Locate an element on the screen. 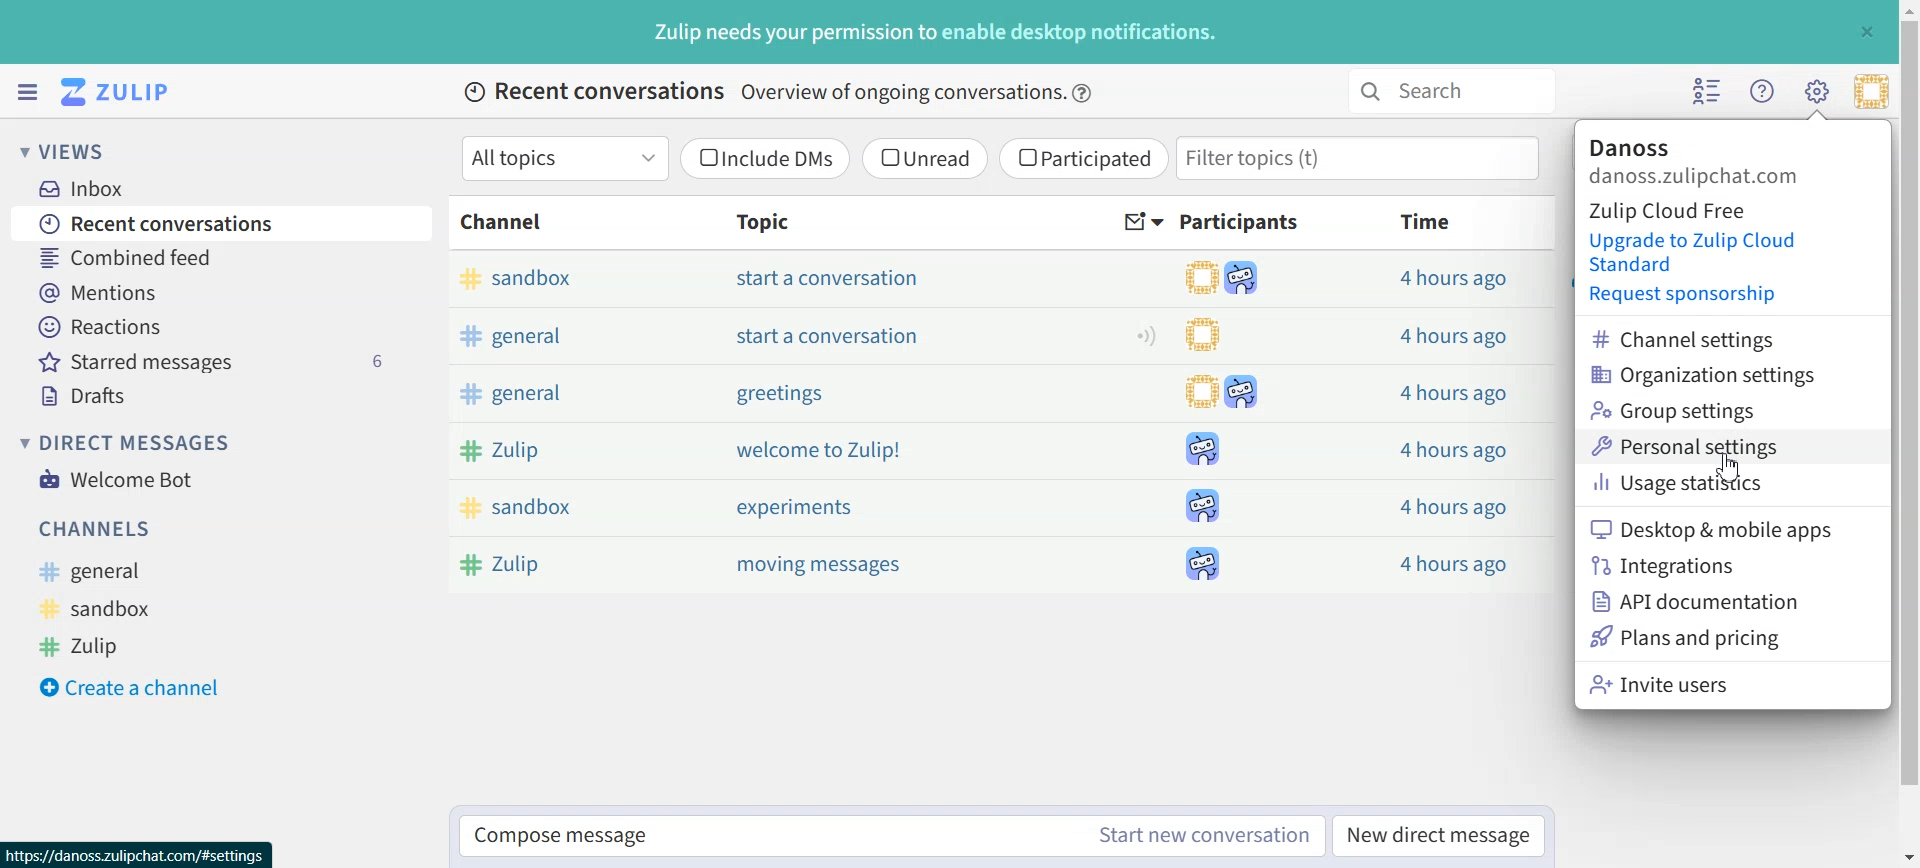 The image size is (1920, 868). #Zulip is located at coordinates (576, 452).